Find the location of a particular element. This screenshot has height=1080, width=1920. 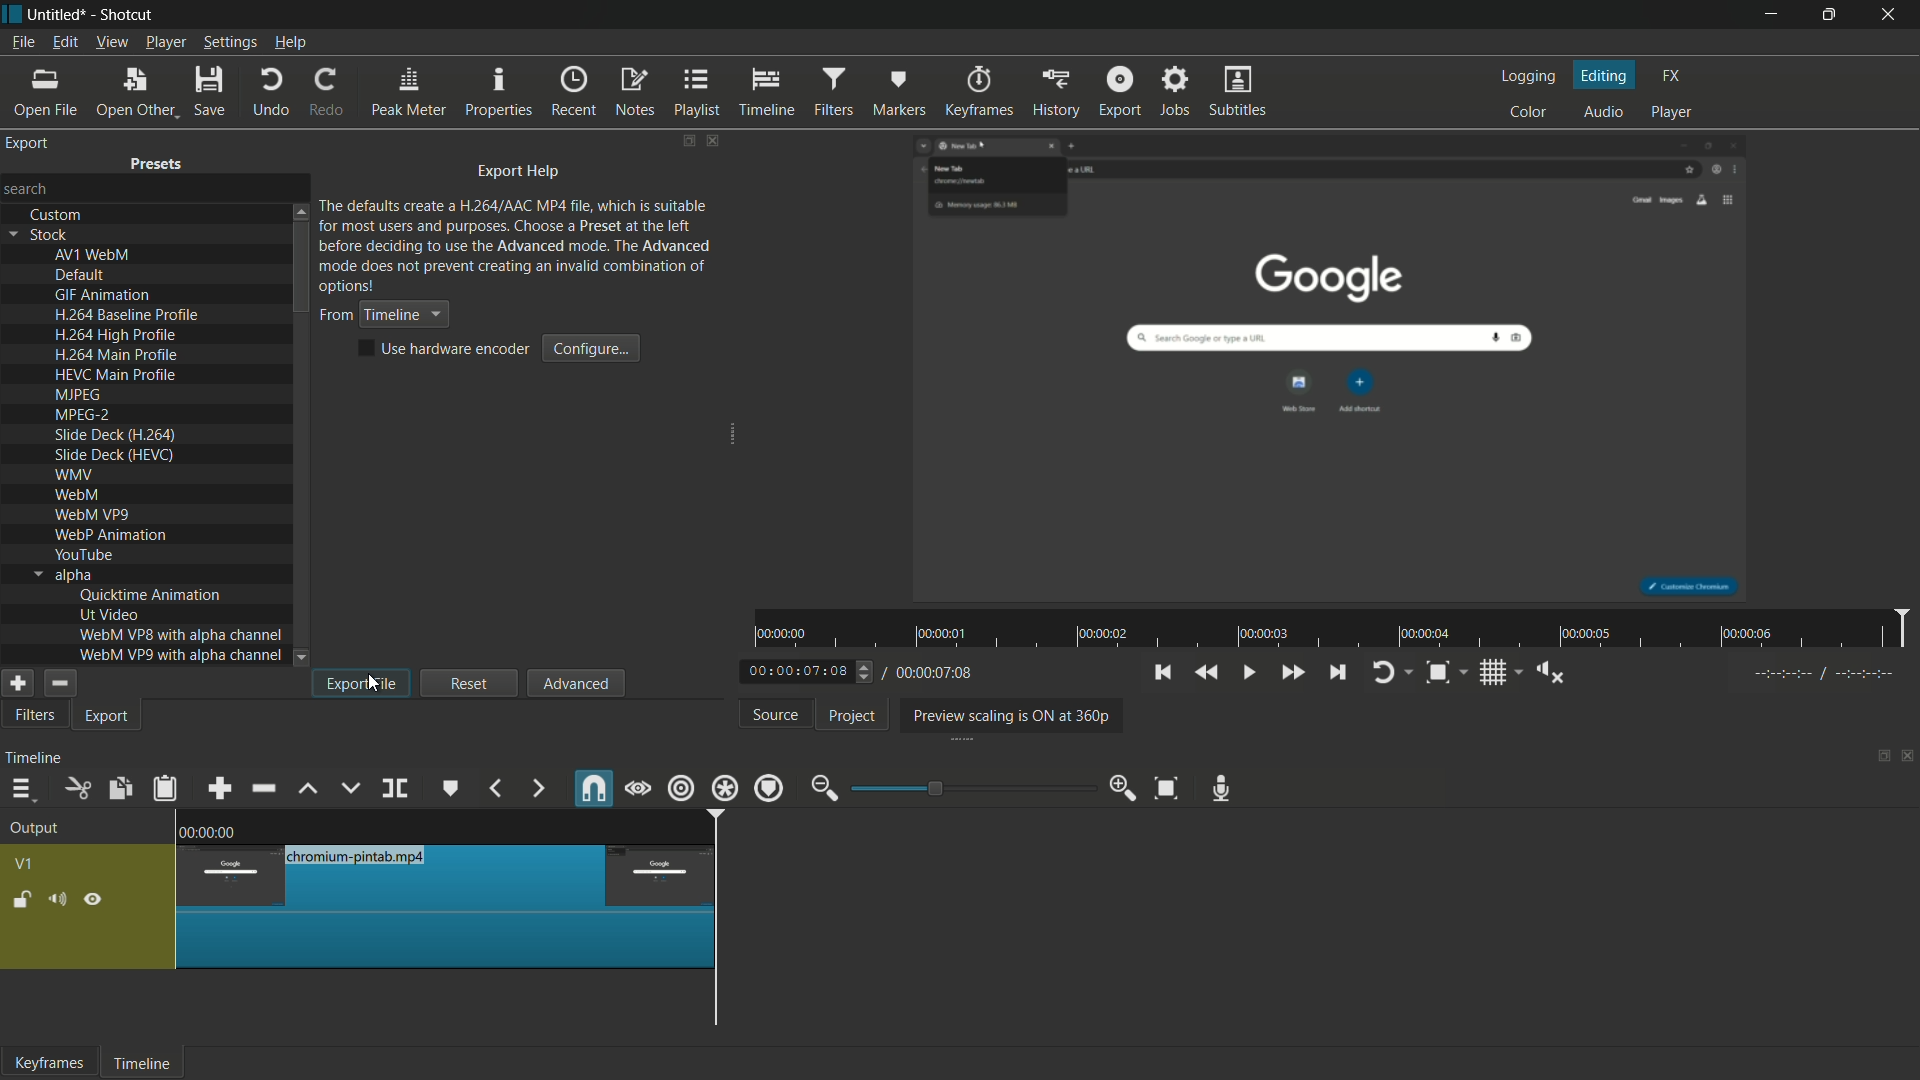

jobs is located at coordinates (1173, 91).